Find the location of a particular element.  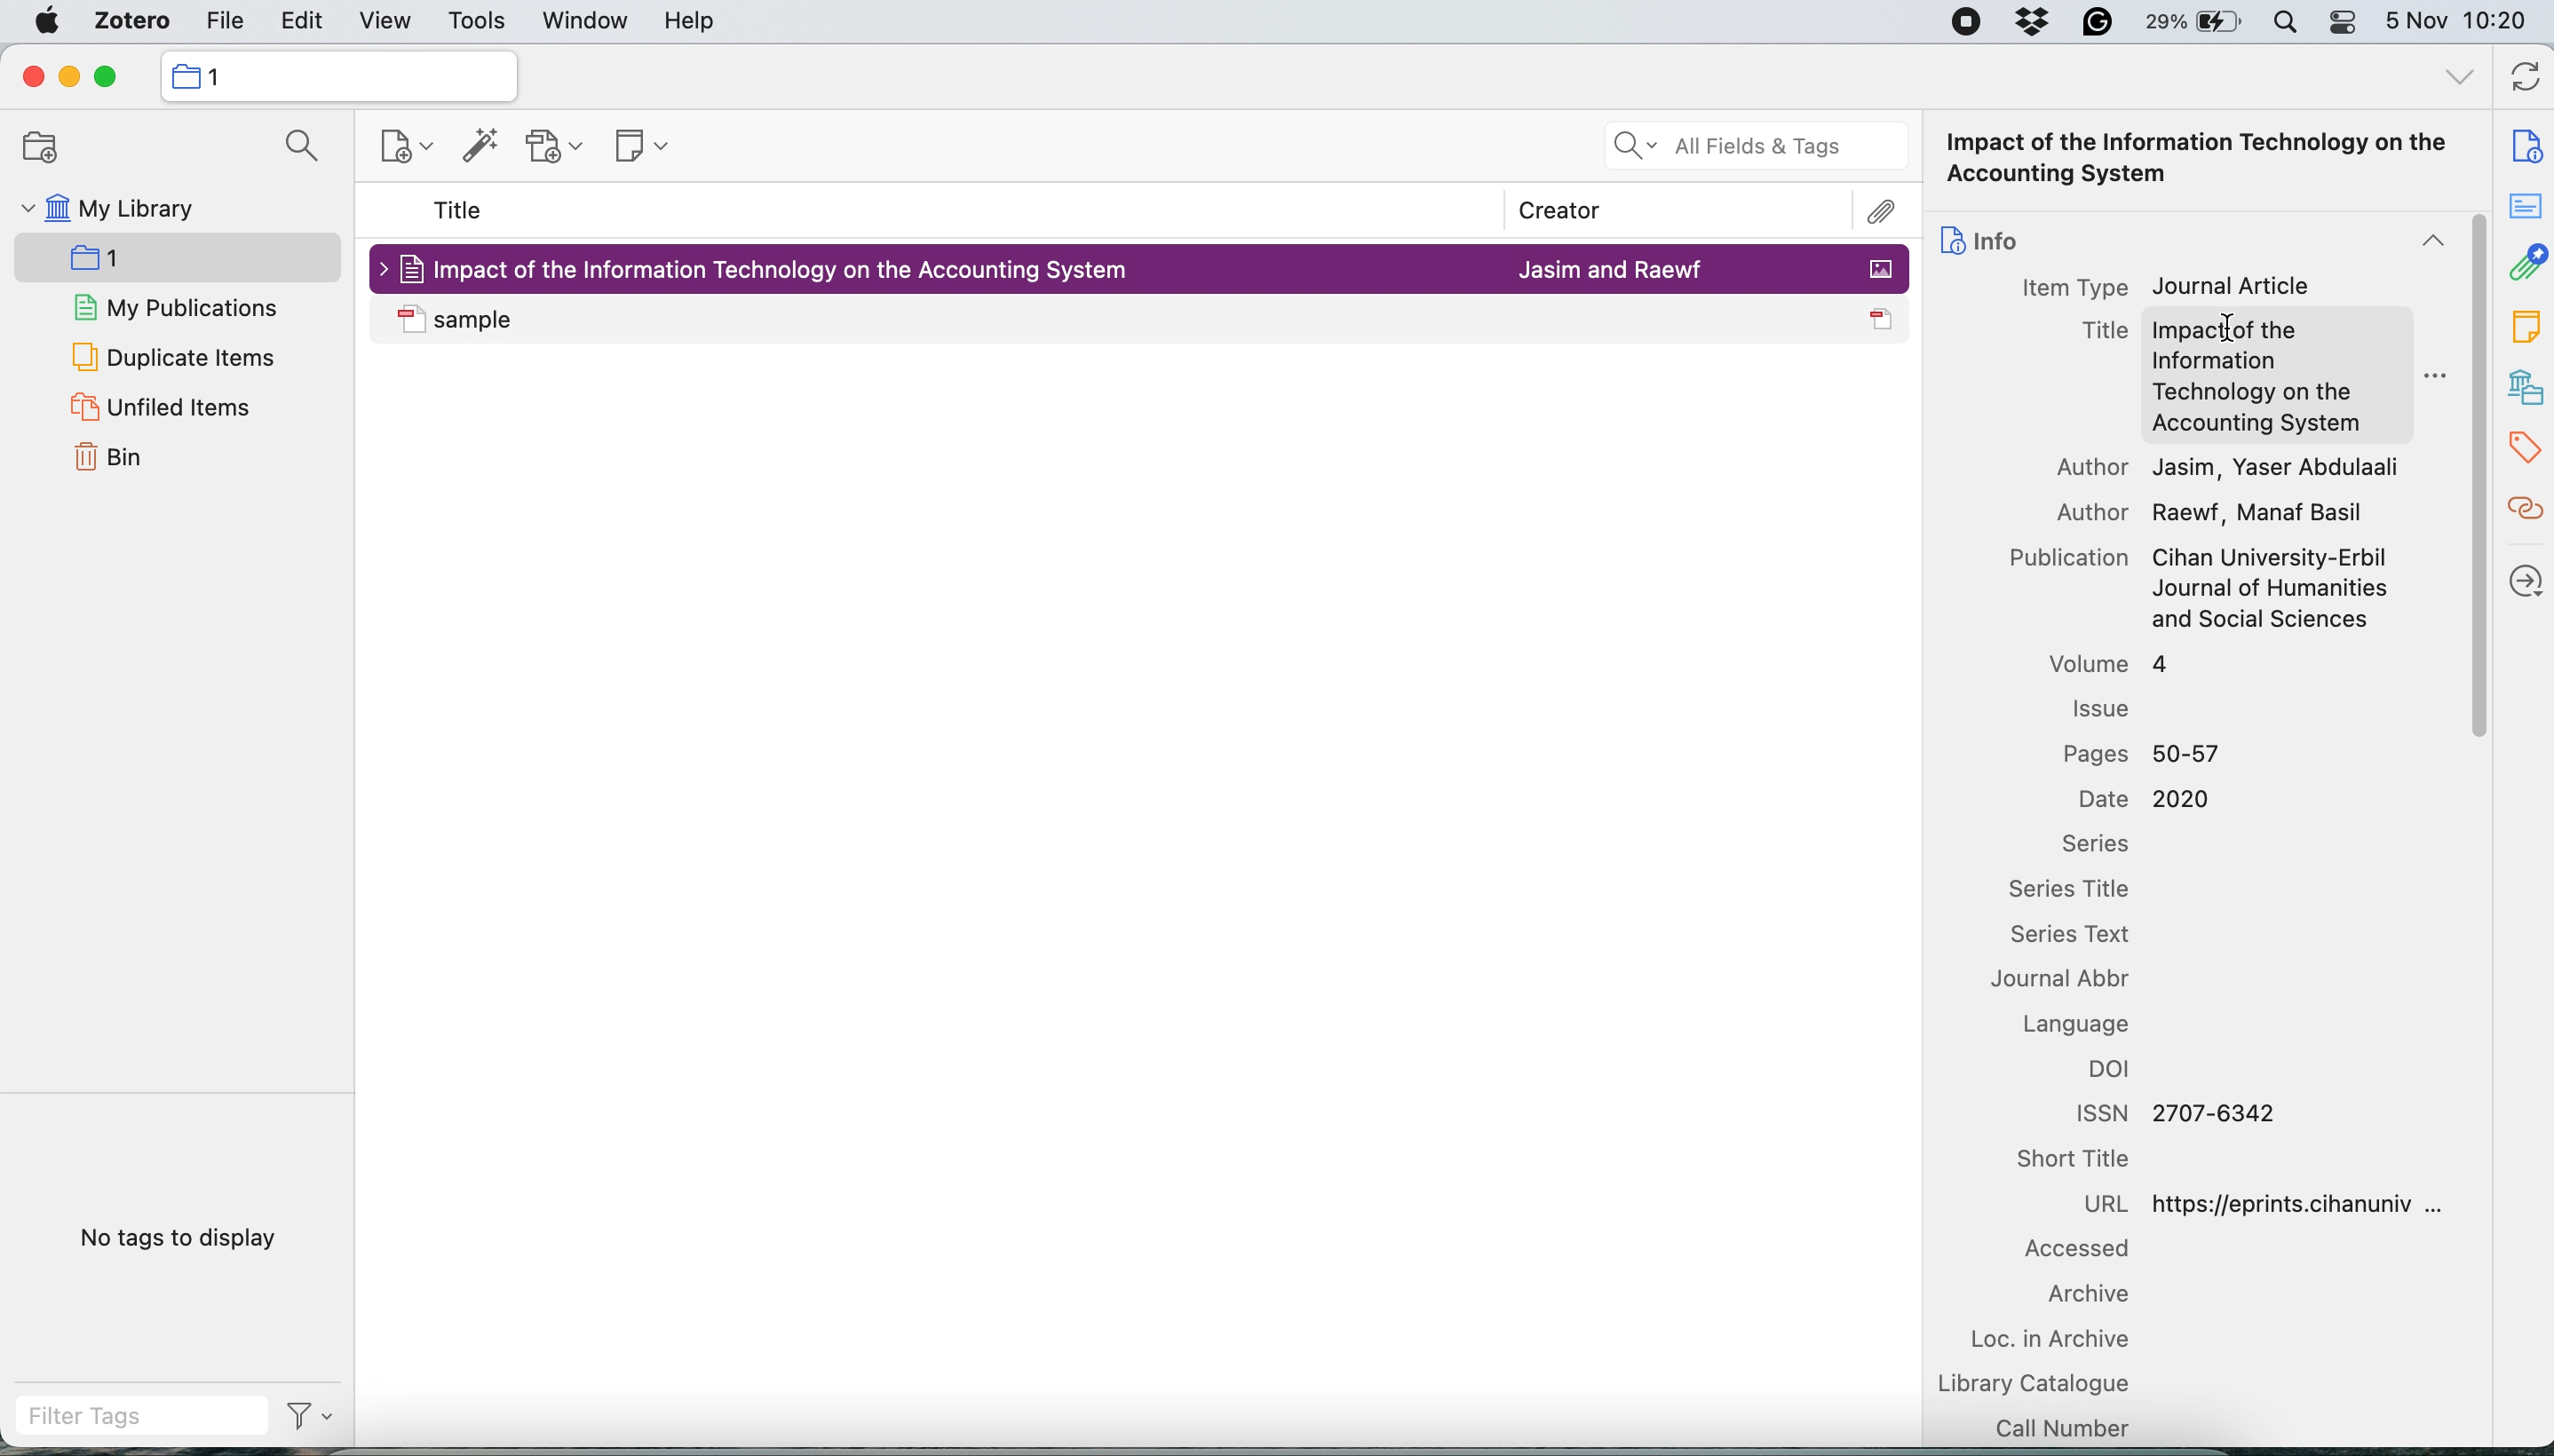

battery is located at coordinates (2197, 23).